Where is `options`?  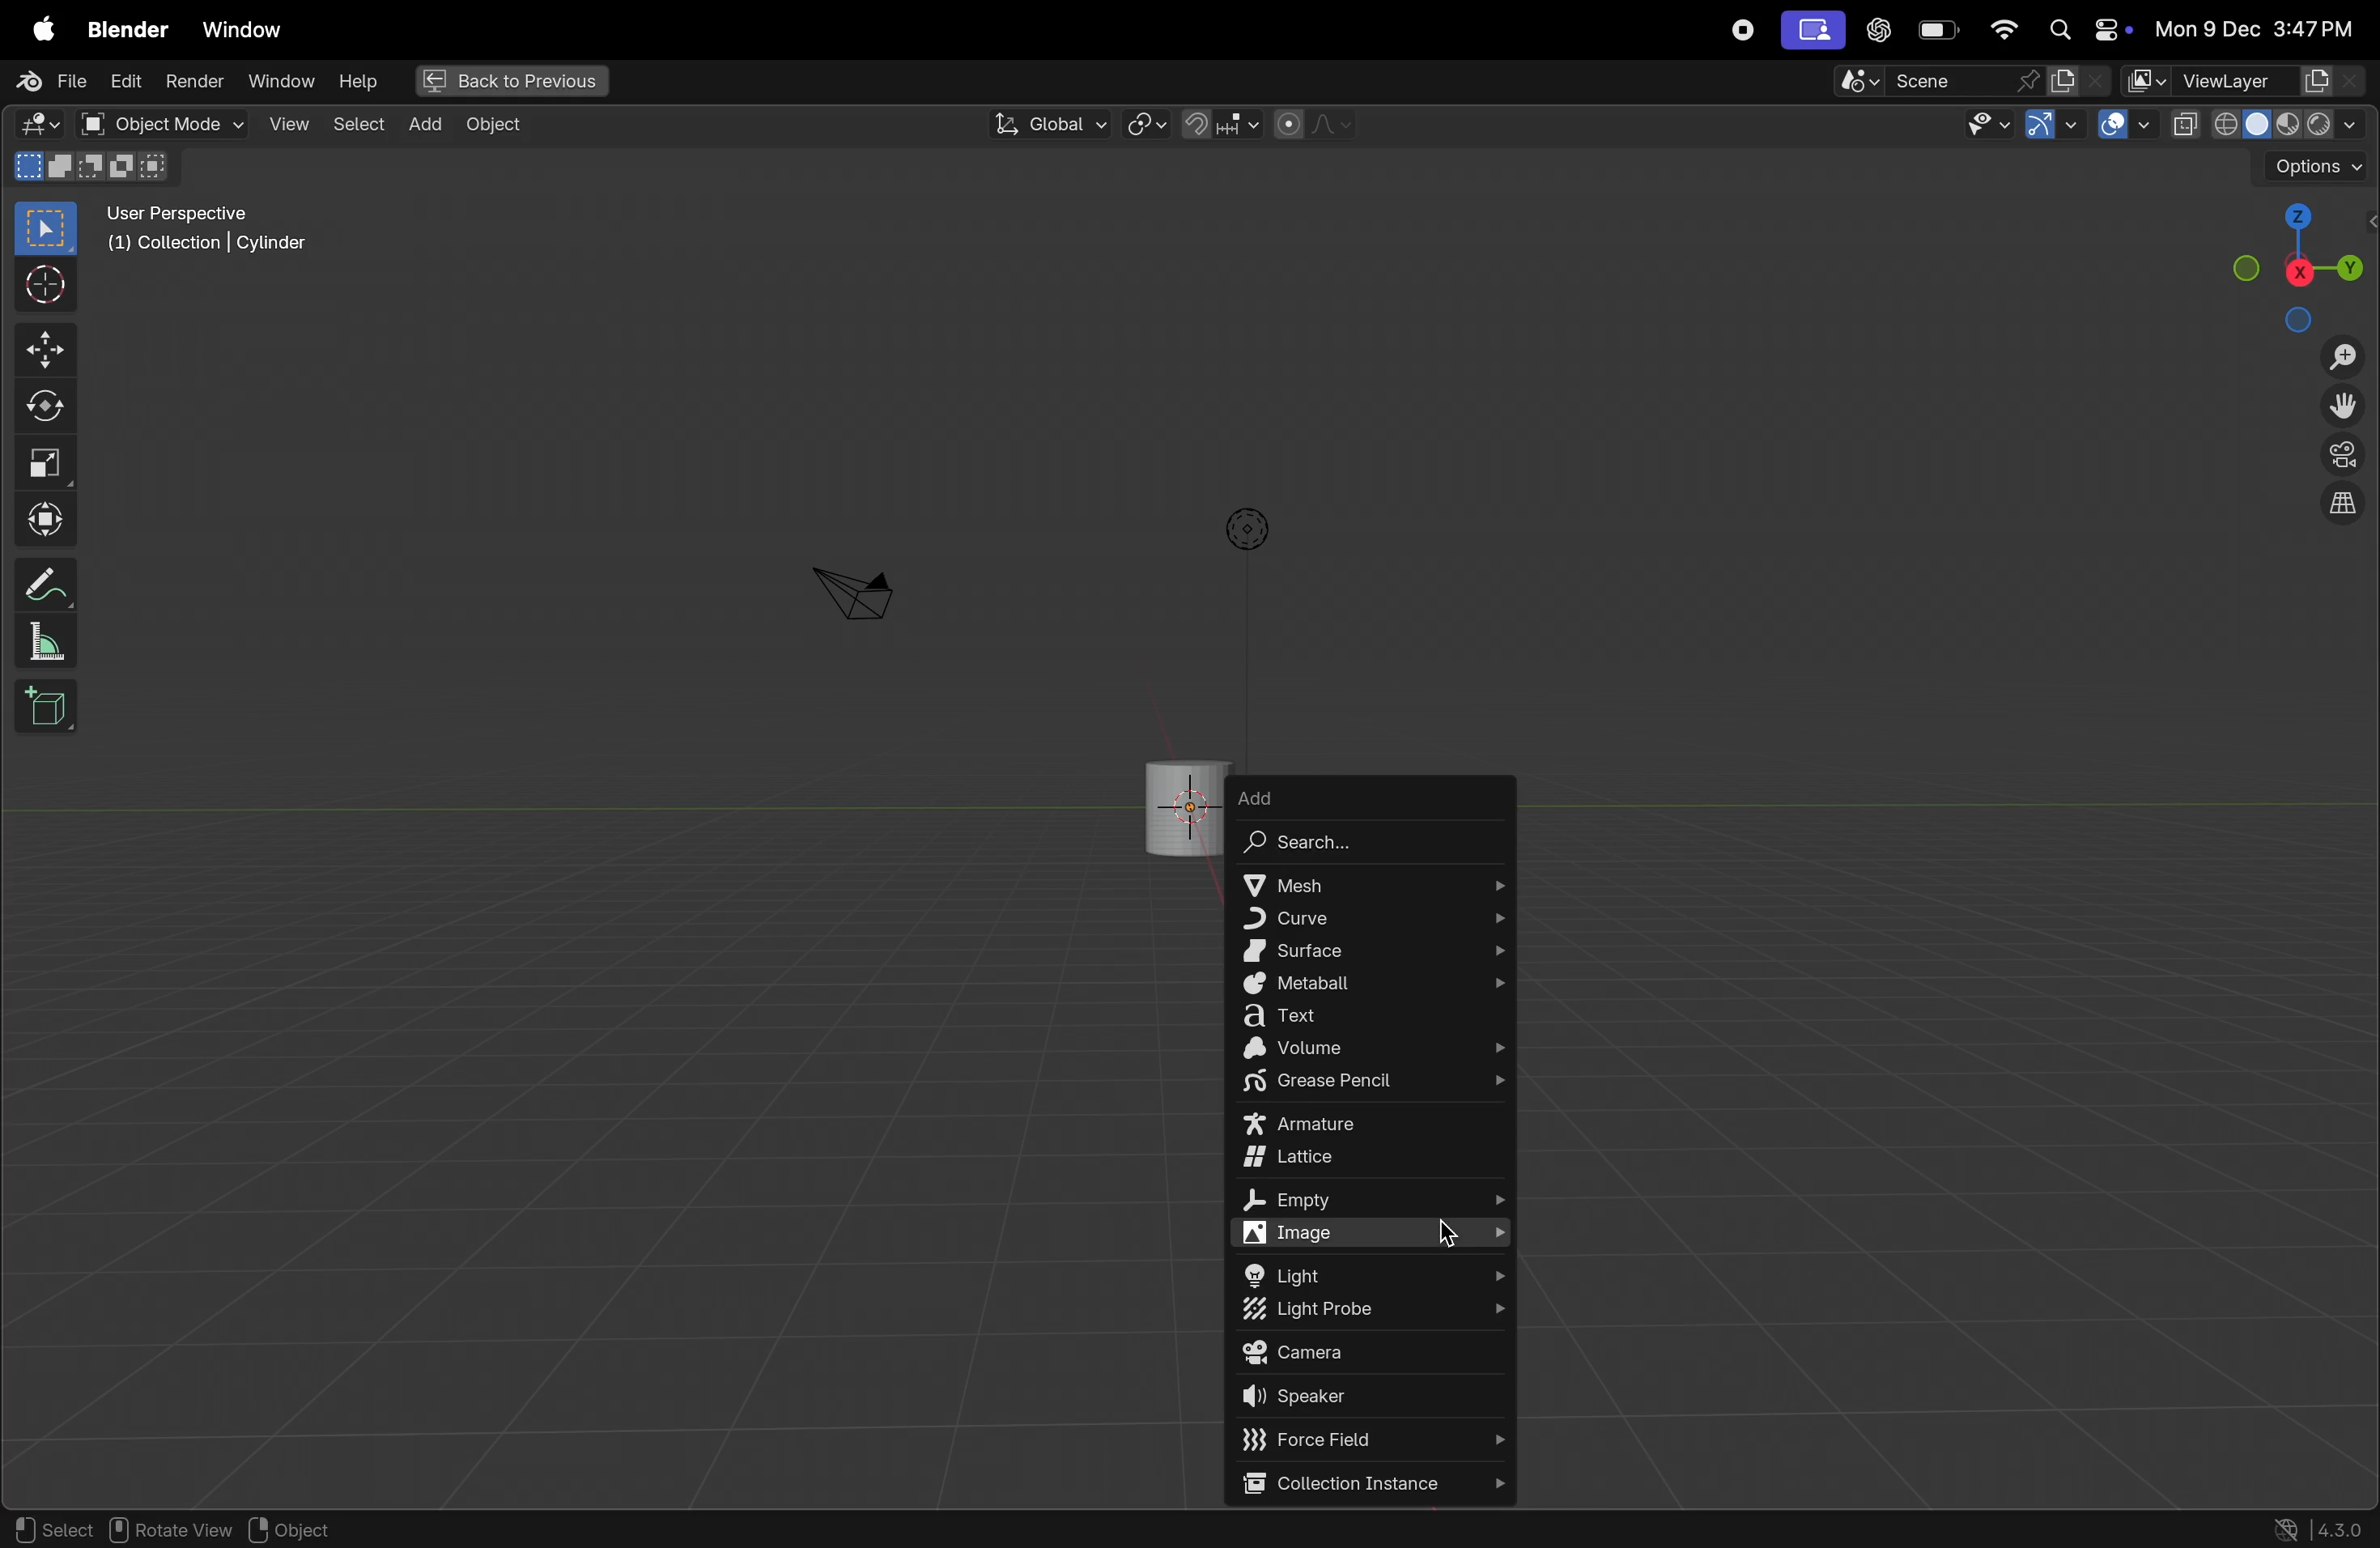 options is located at coordinates (2312, 166).